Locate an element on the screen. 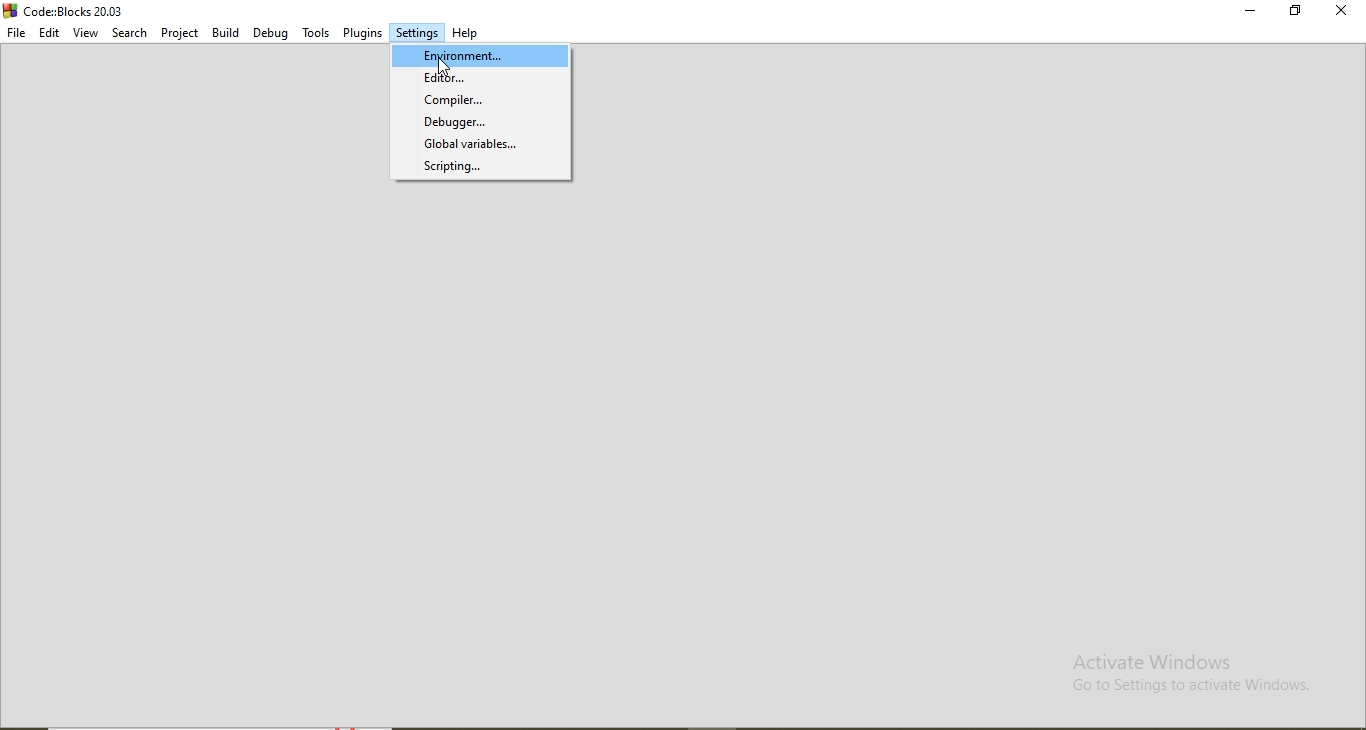 The image size is (1366, 730). Plugins  is located at coordinates (364, 31).